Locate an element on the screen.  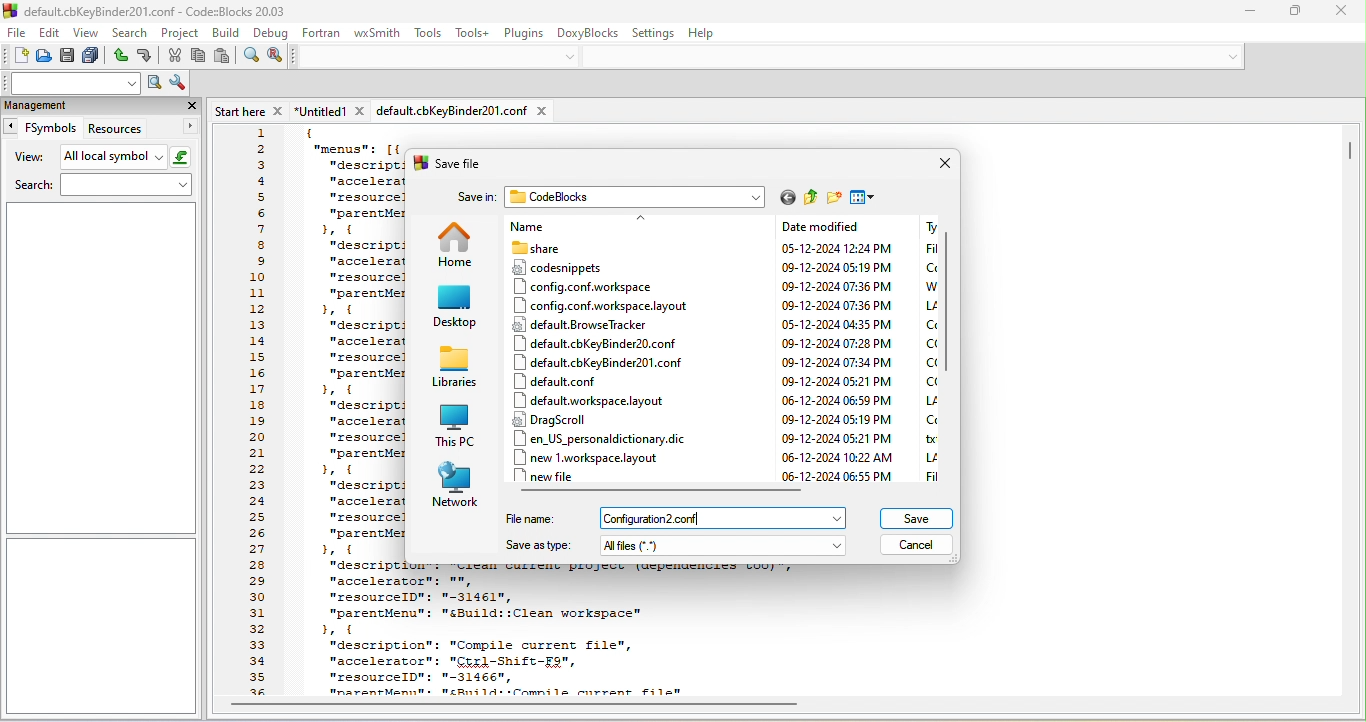
resources is located at coordinates (141, 128).